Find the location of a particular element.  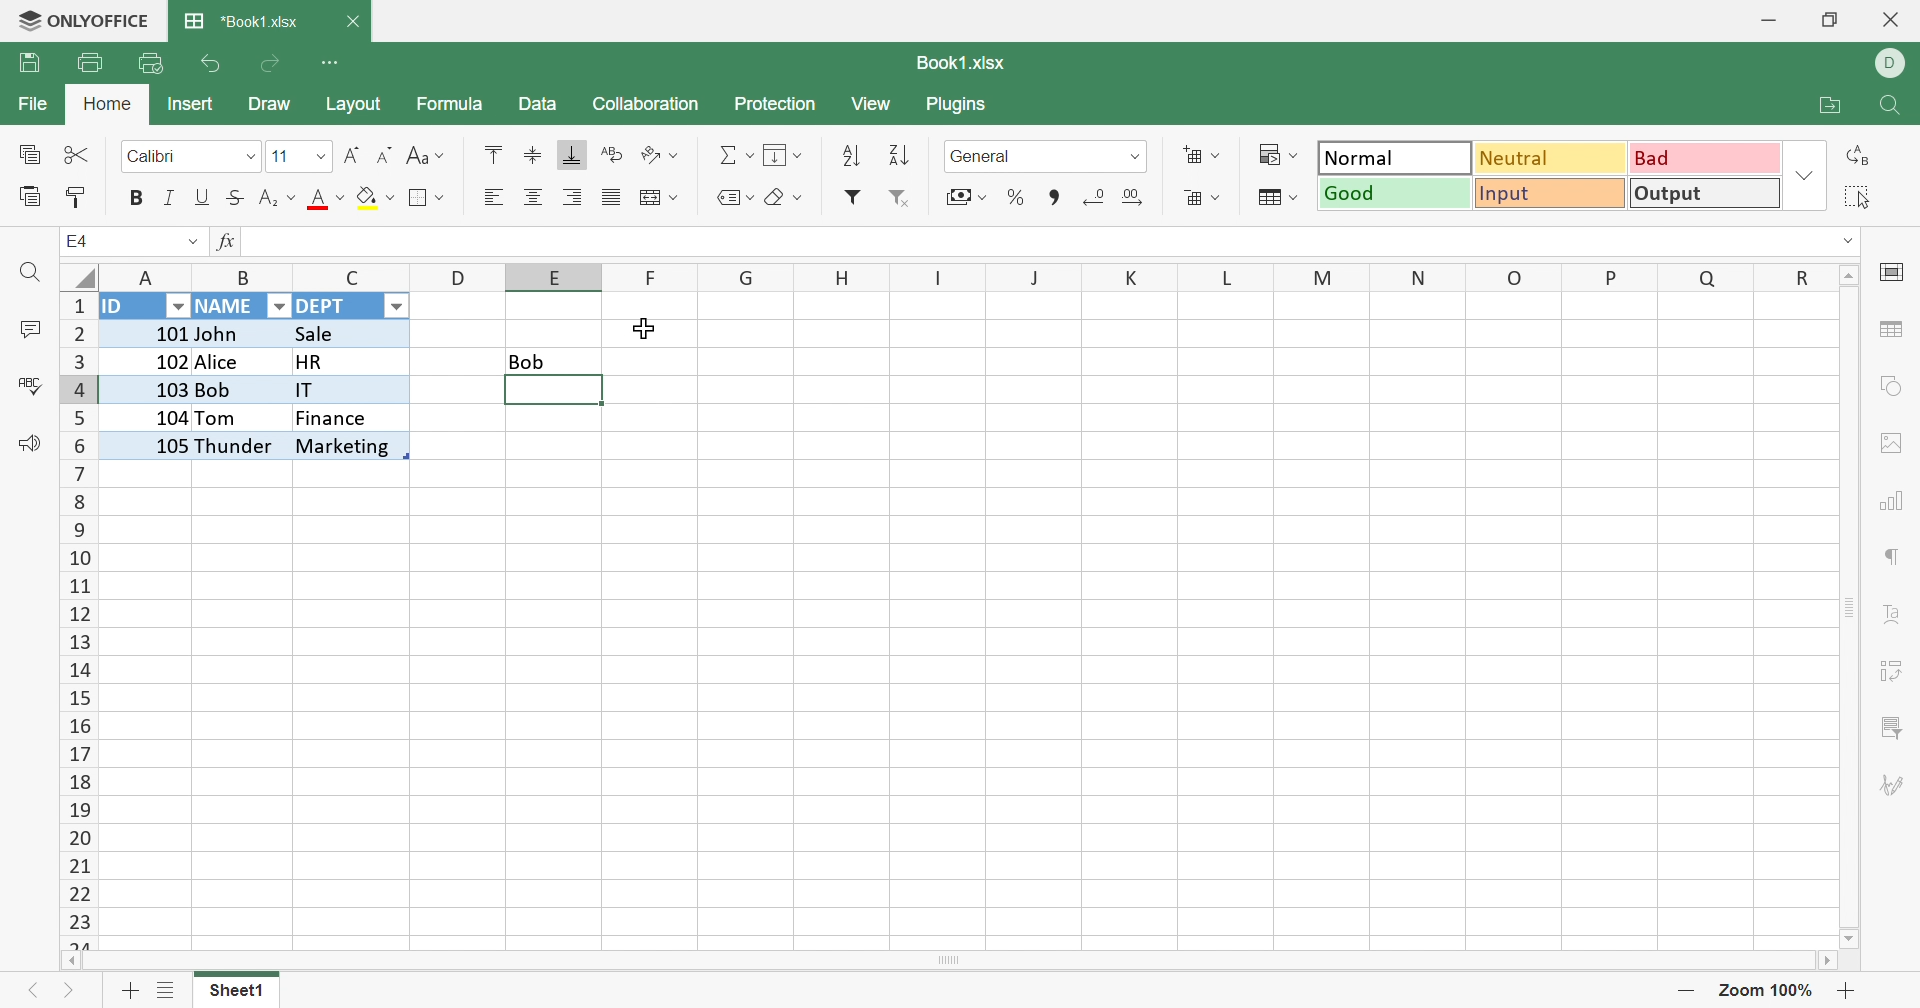

Previous is located at coordinates (39, 995).